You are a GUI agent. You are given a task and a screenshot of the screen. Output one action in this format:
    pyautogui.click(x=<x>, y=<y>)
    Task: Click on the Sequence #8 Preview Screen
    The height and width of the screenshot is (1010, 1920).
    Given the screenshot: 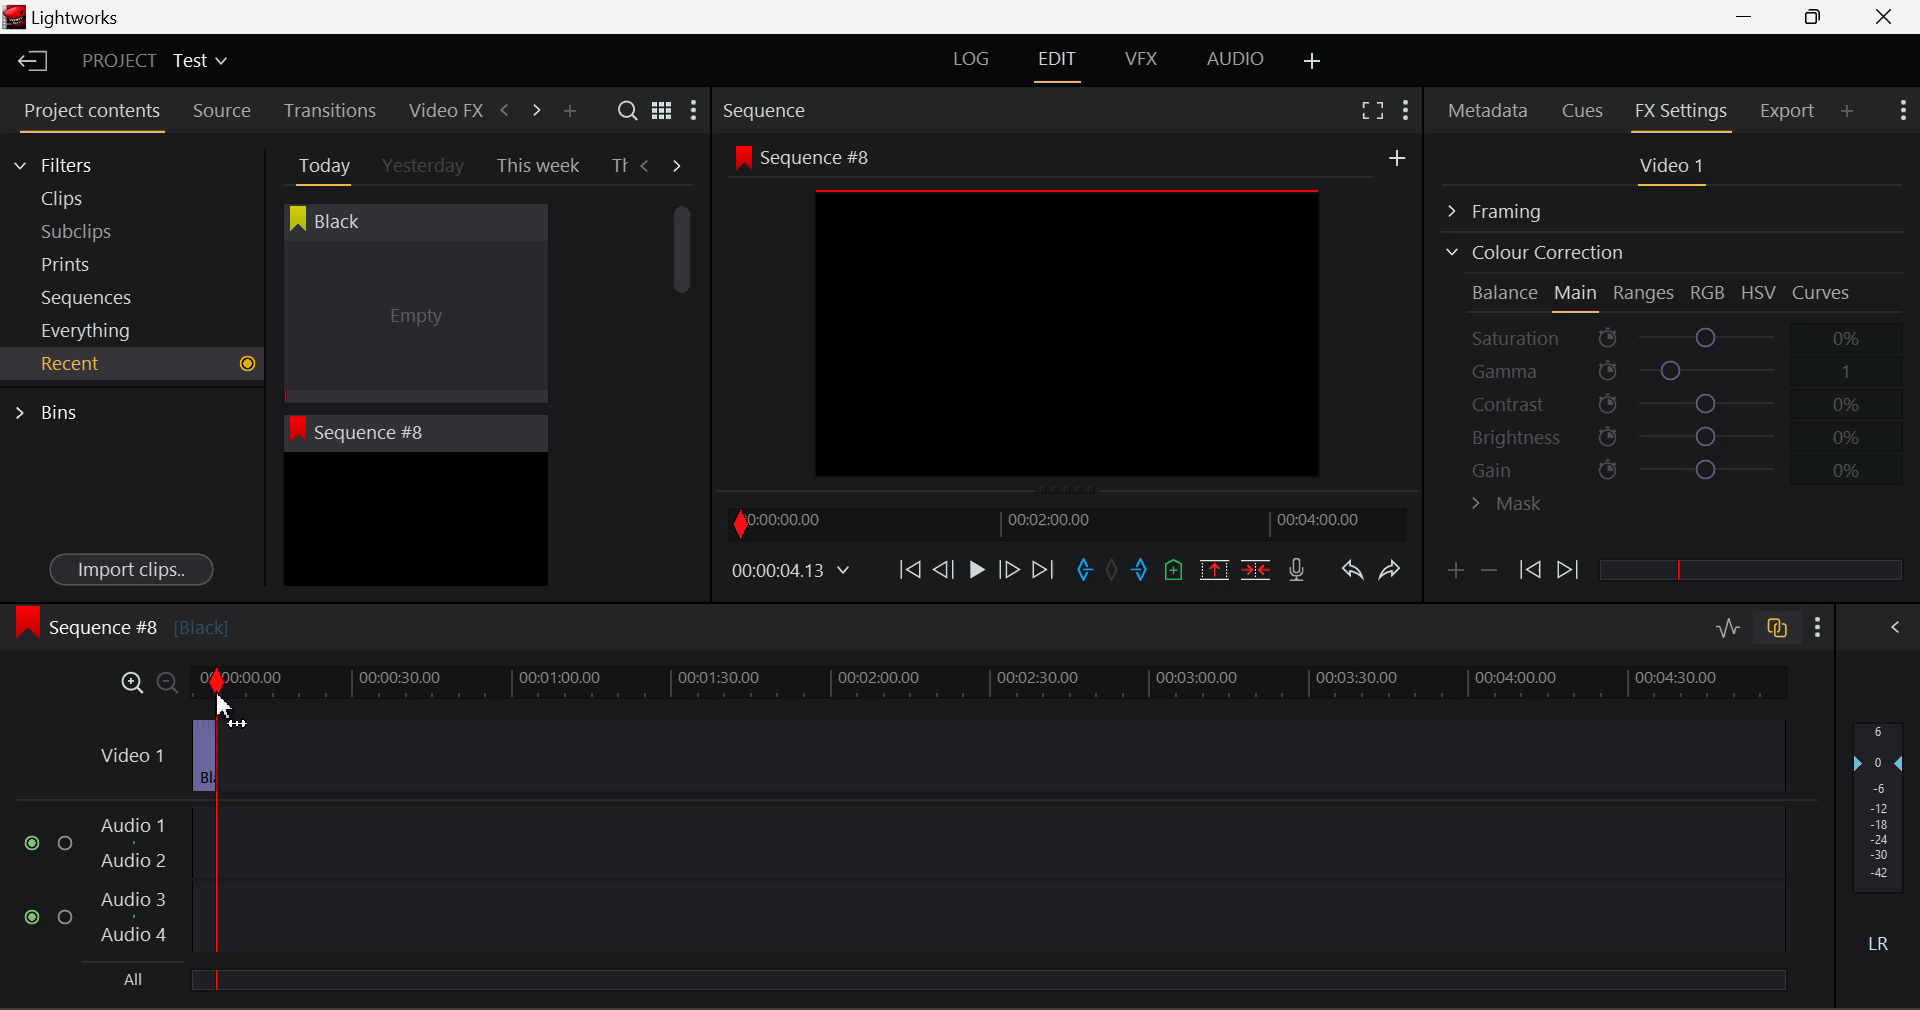 What is the action you would take?
    pyautogui.click(x=1068, y=317)
    